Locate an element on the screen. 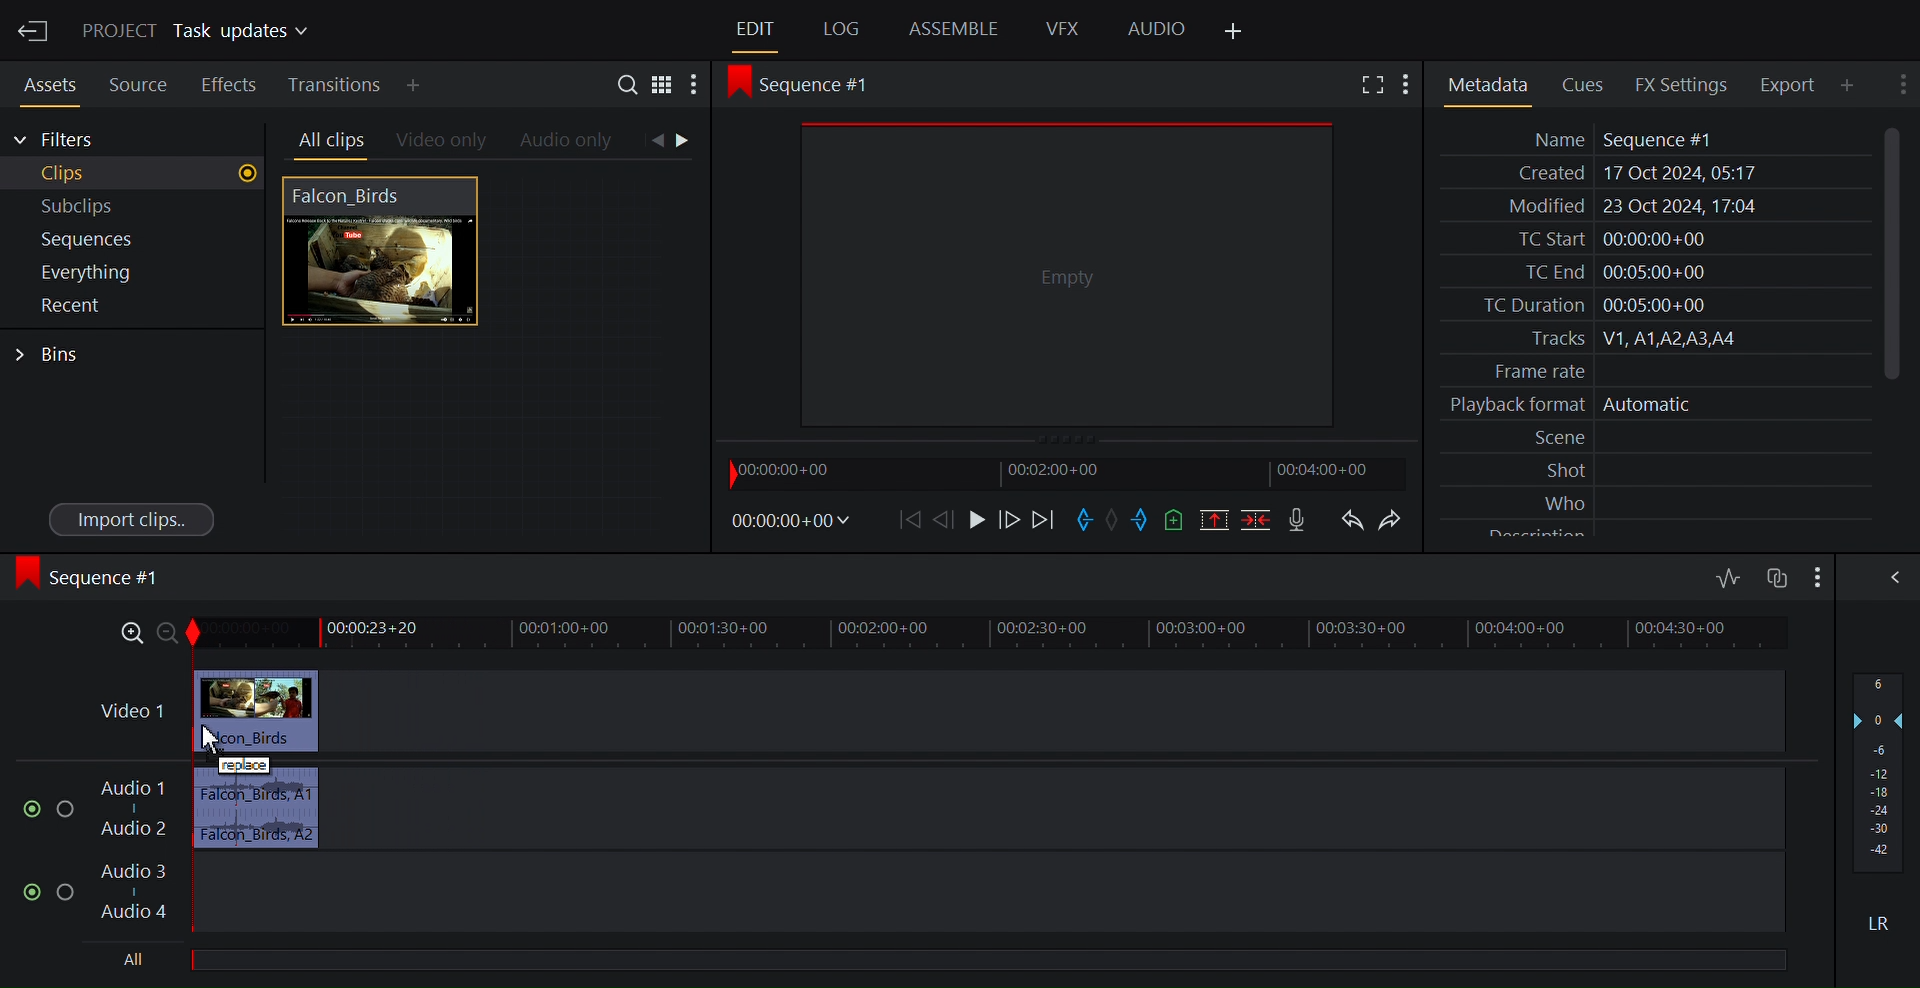 The height and width of the screenshot is (988, 1920). Video Track is located at coordinates (940, 710).